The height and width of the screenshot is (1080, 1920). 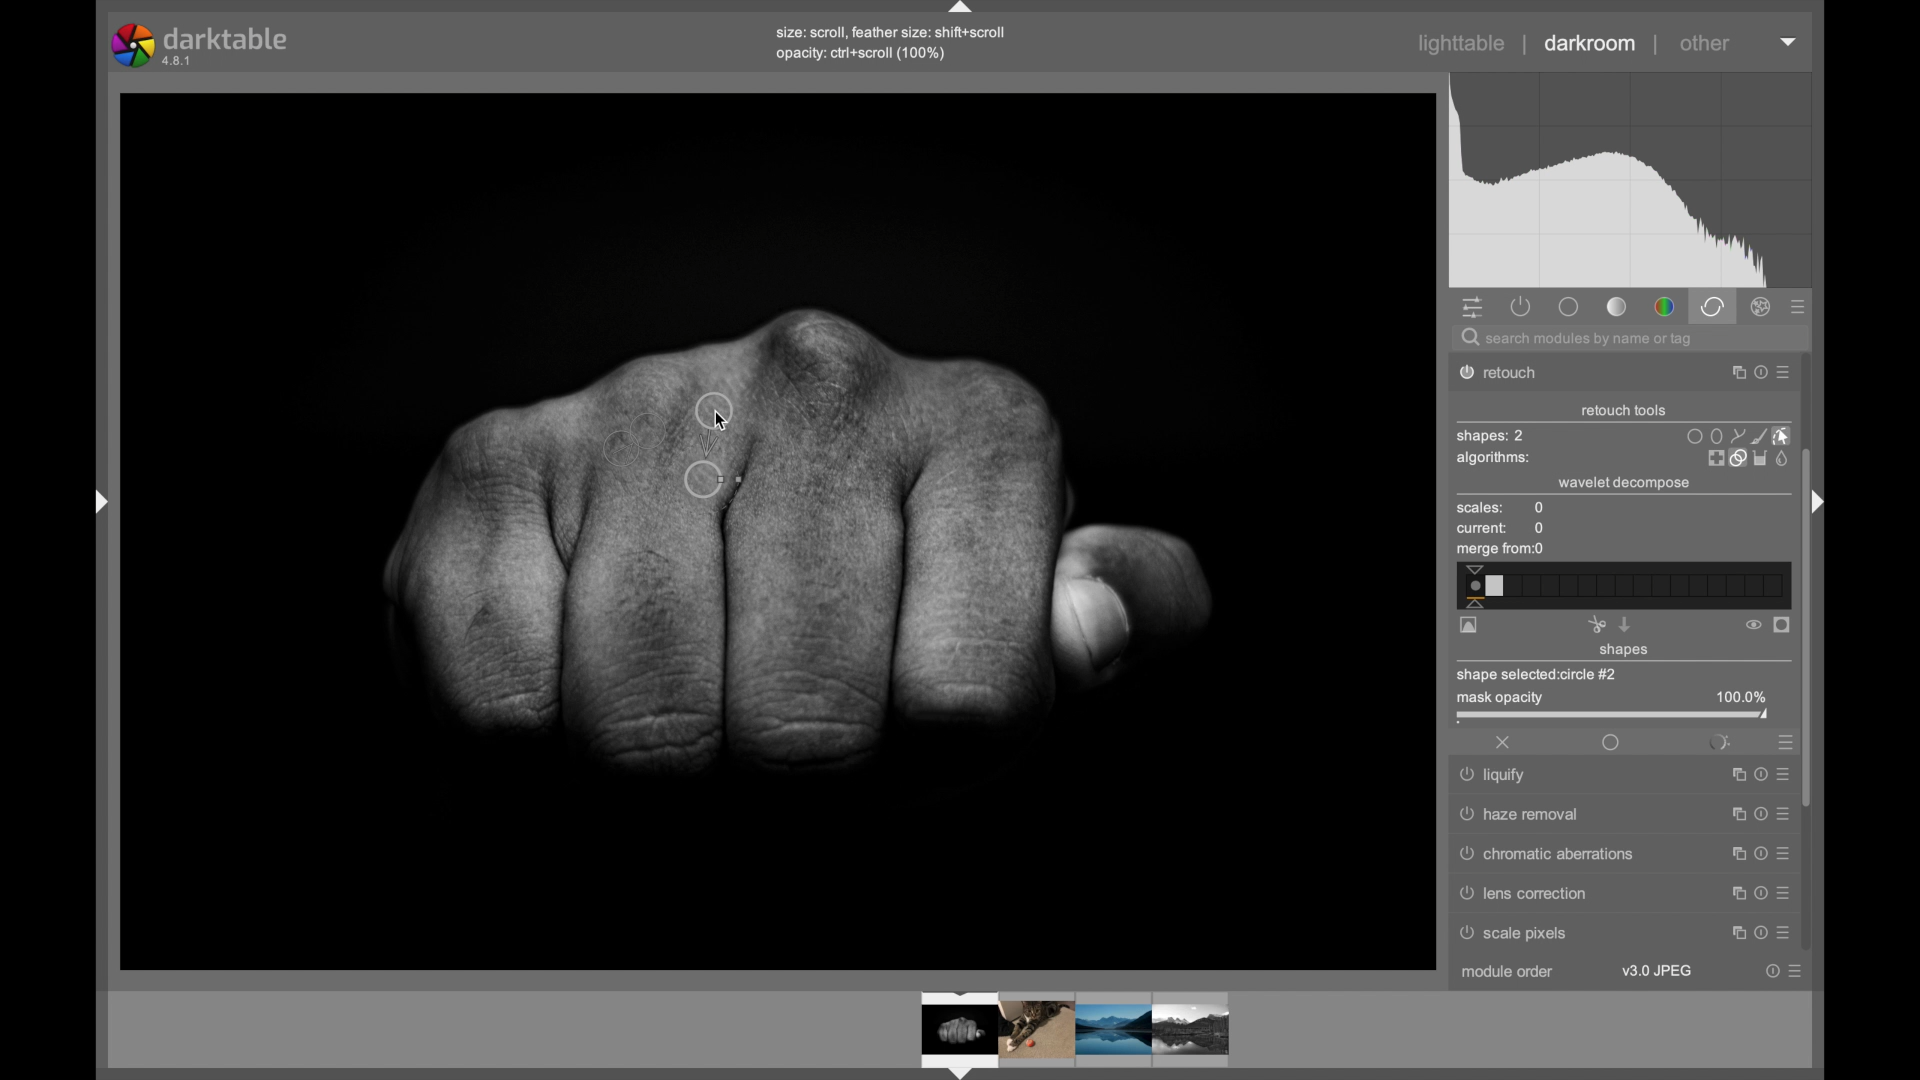 I want to click on mask opacity, so click(x=1497, y=700).